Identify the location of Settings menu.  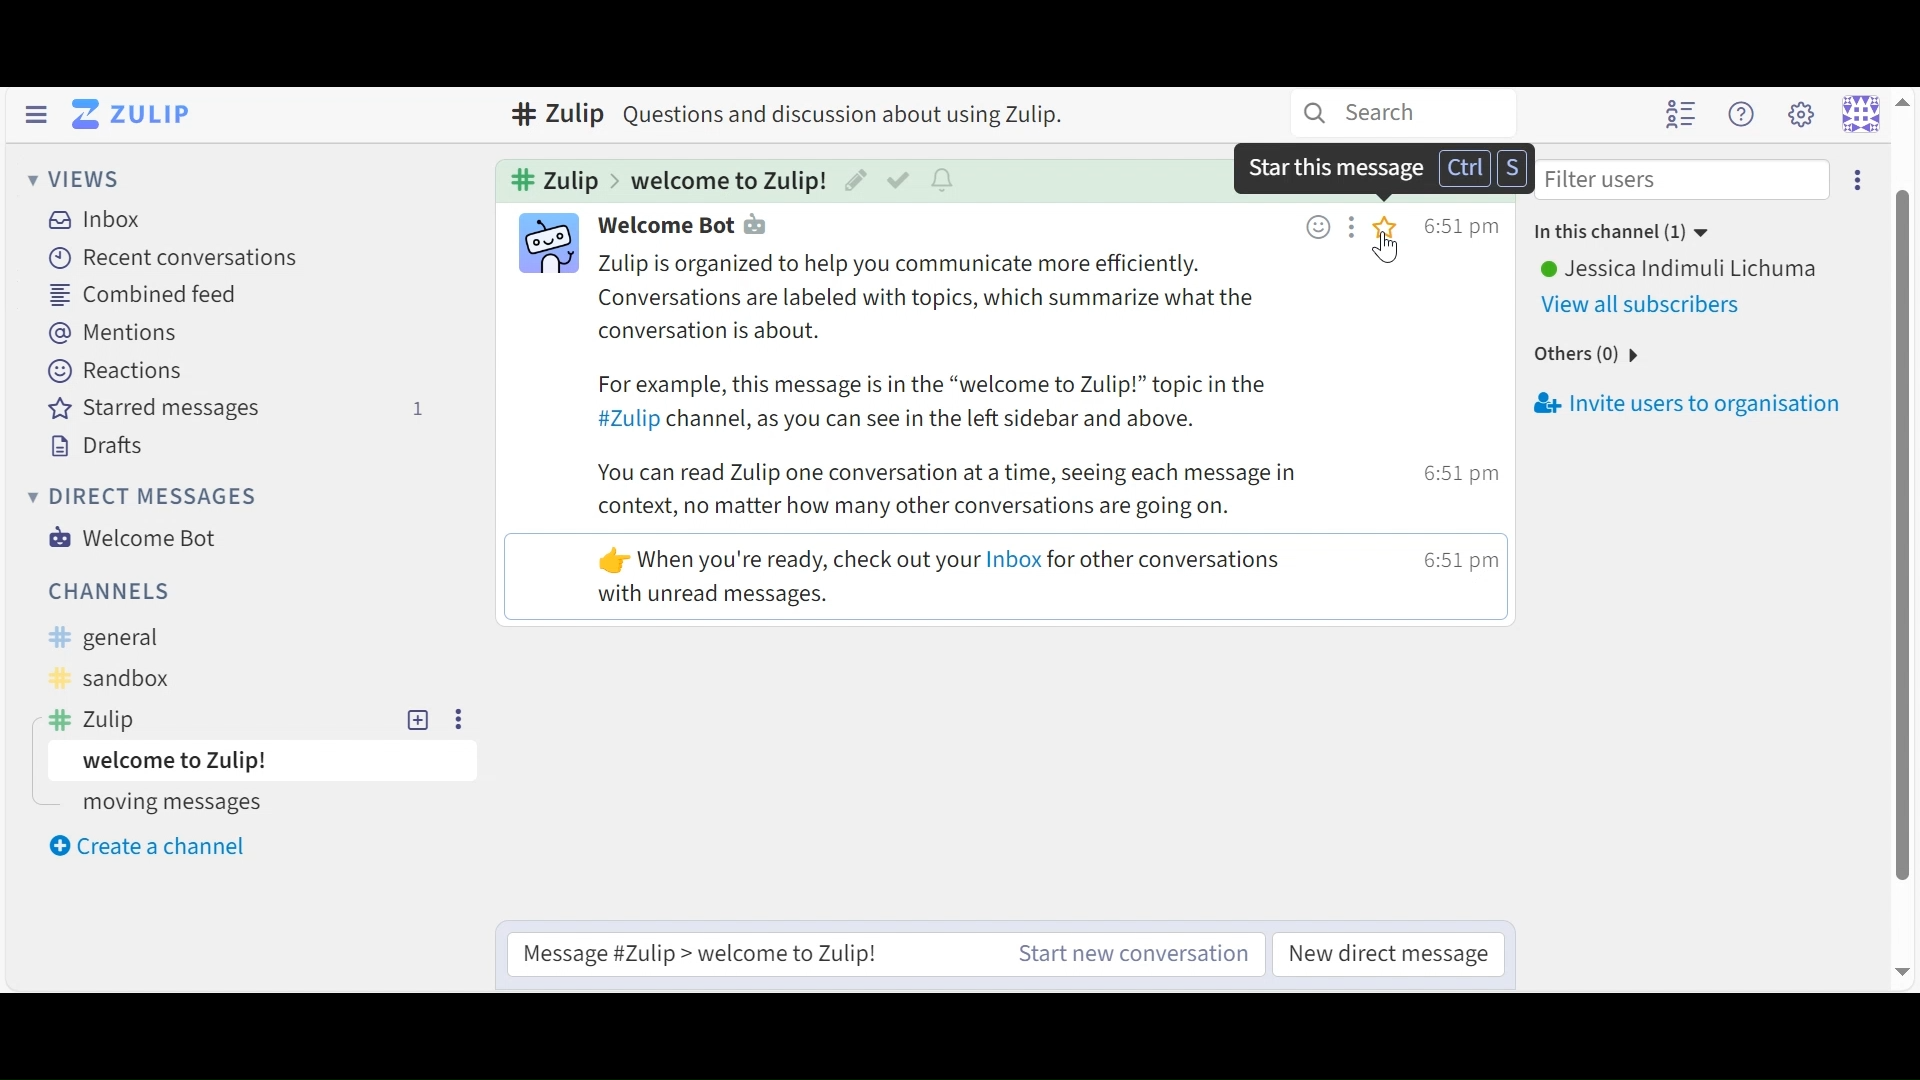
(1805, 113).